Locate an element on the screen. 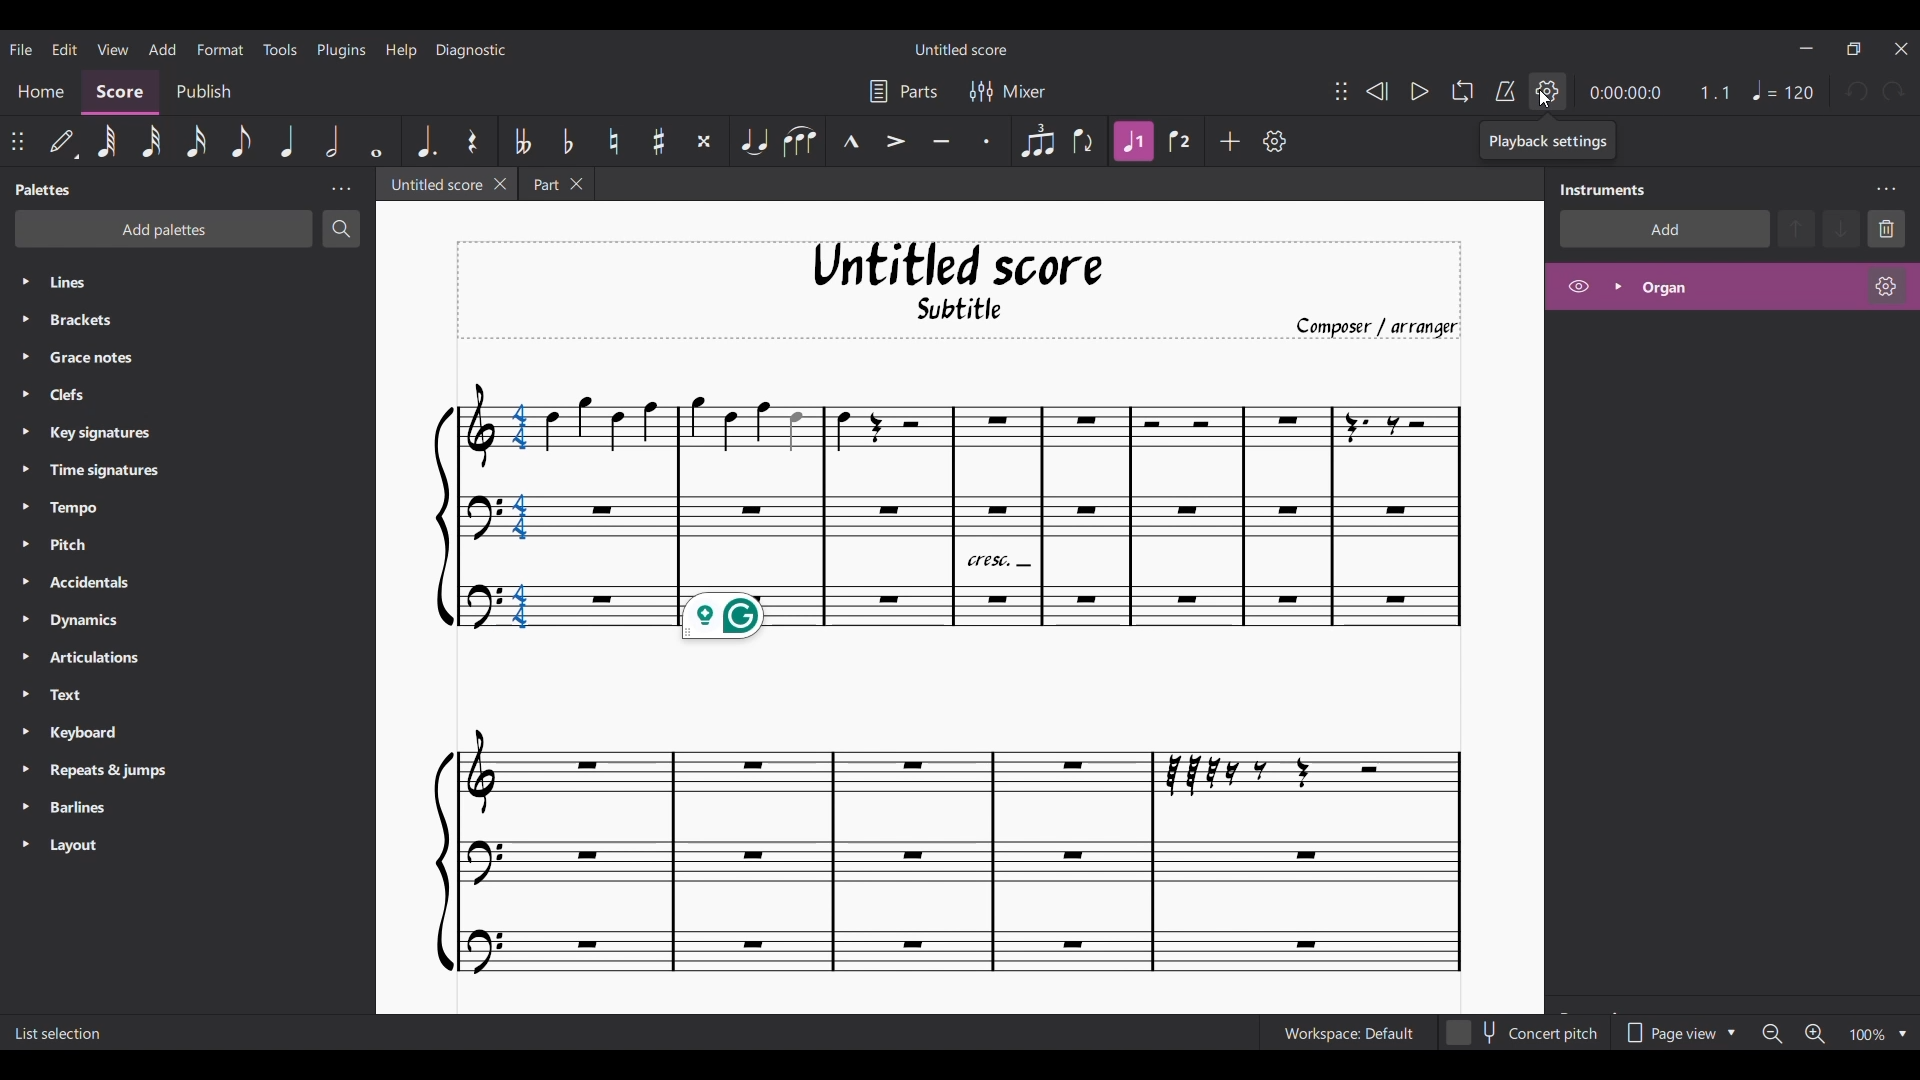 This screenshot has height=1080, width=1920. Toggle sharp is located at coordinates (659, 141).